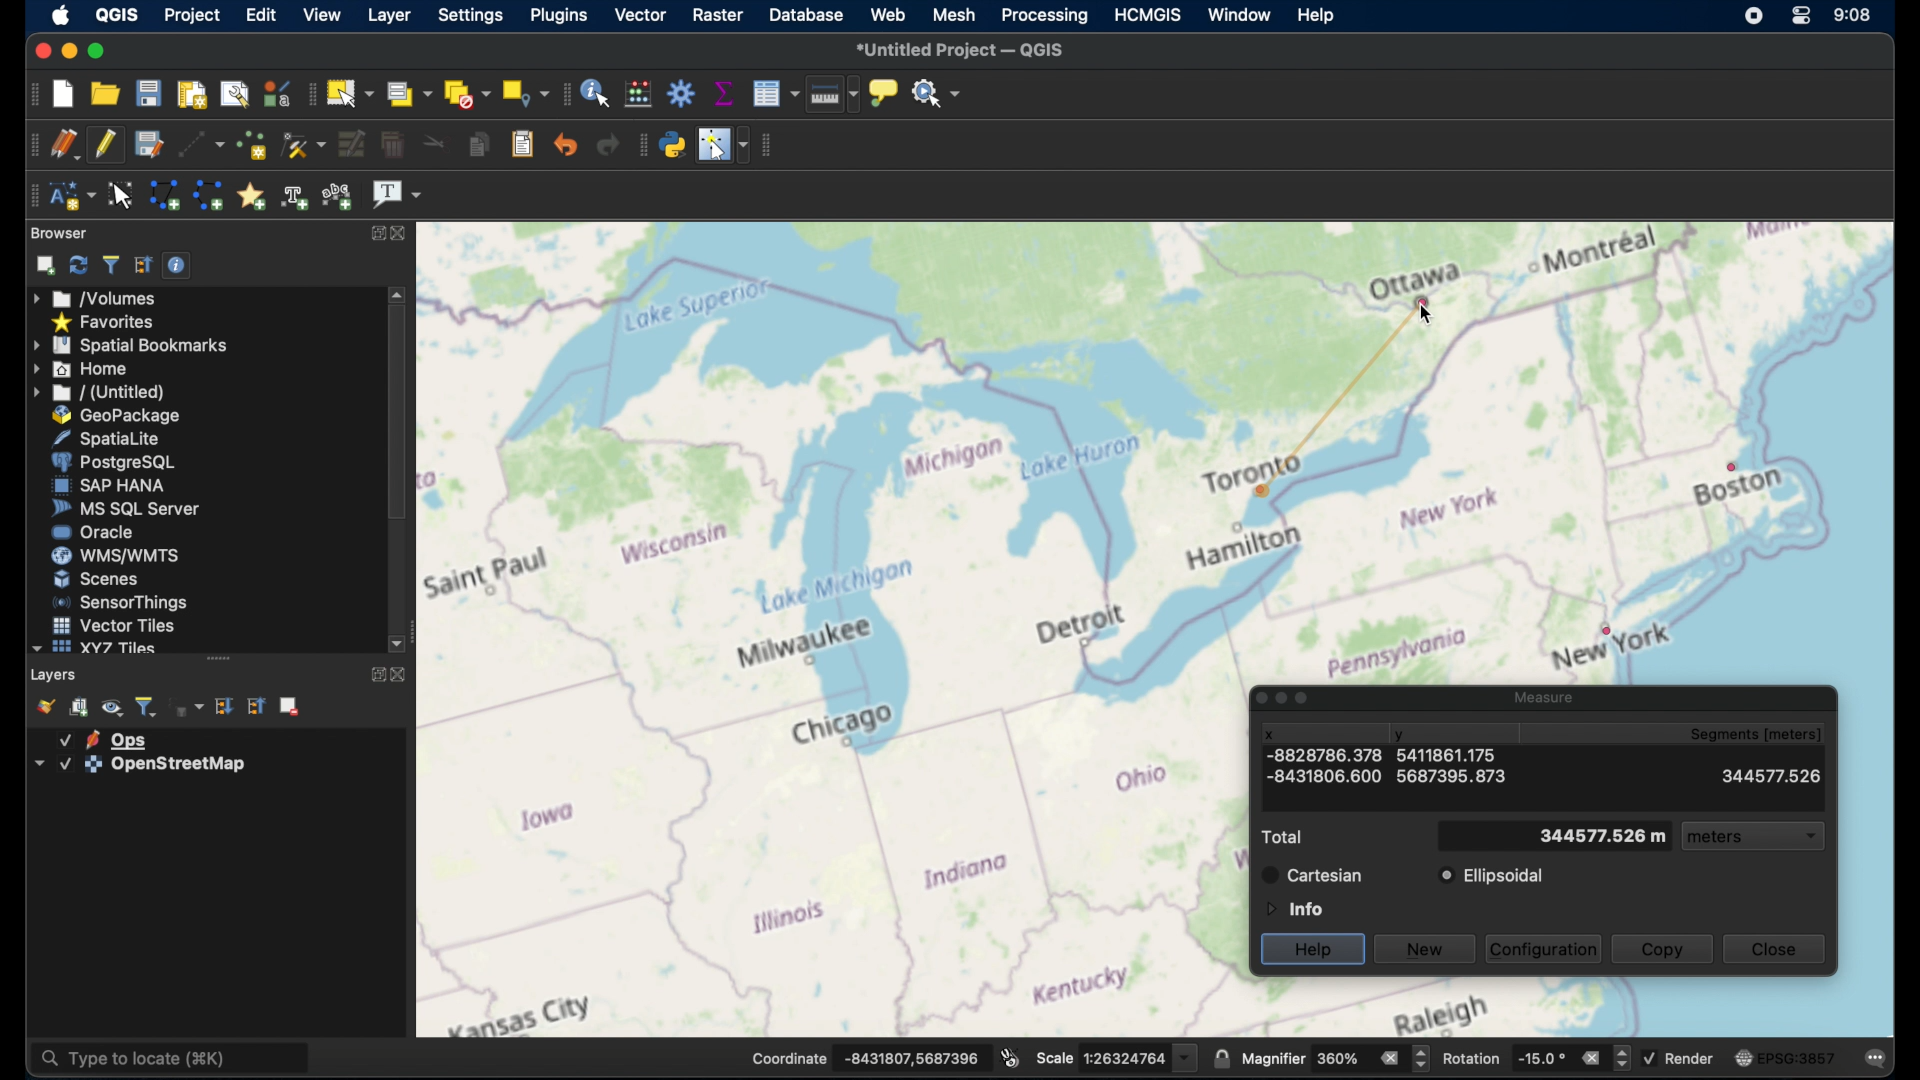 The image size is (1920, 1080). I want to click on information, so click(1292, 907).